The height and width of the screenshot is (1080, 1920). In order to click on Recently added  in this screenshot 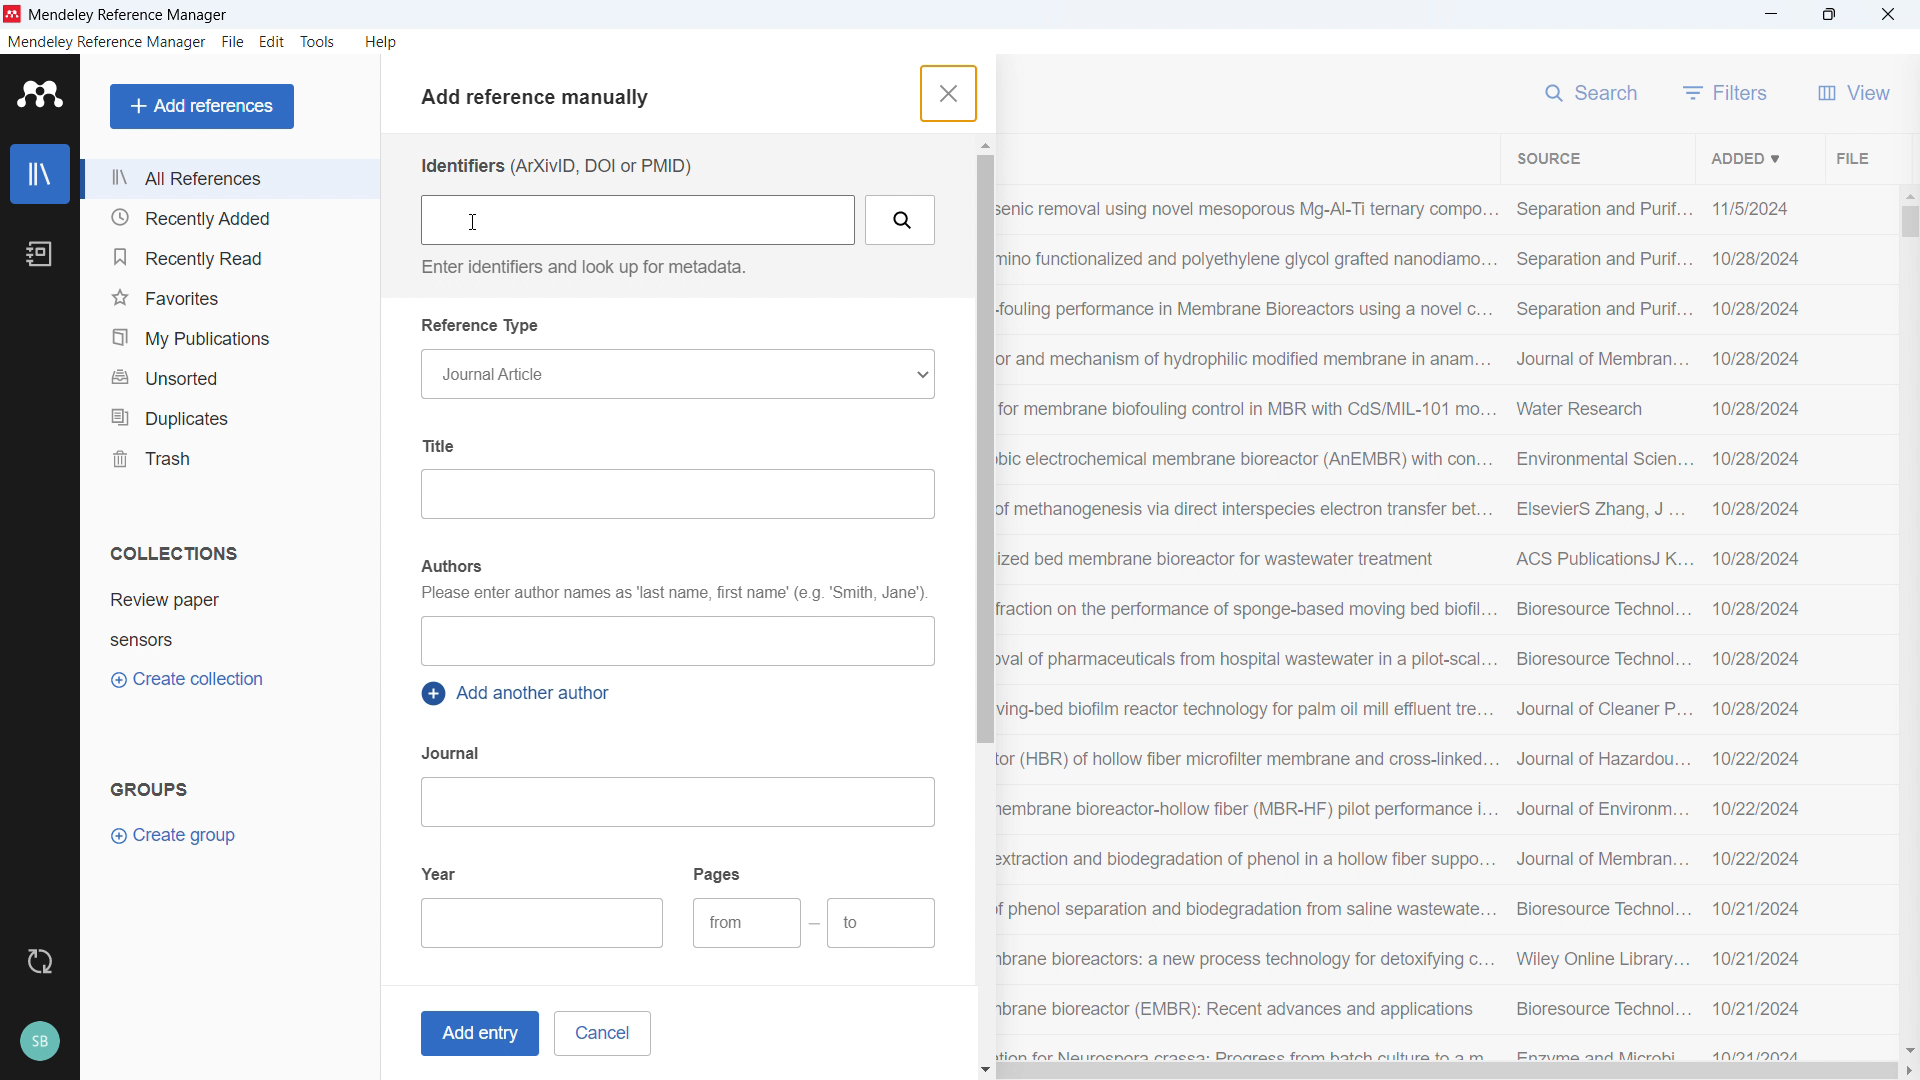, I will do `click(226, 218)`.